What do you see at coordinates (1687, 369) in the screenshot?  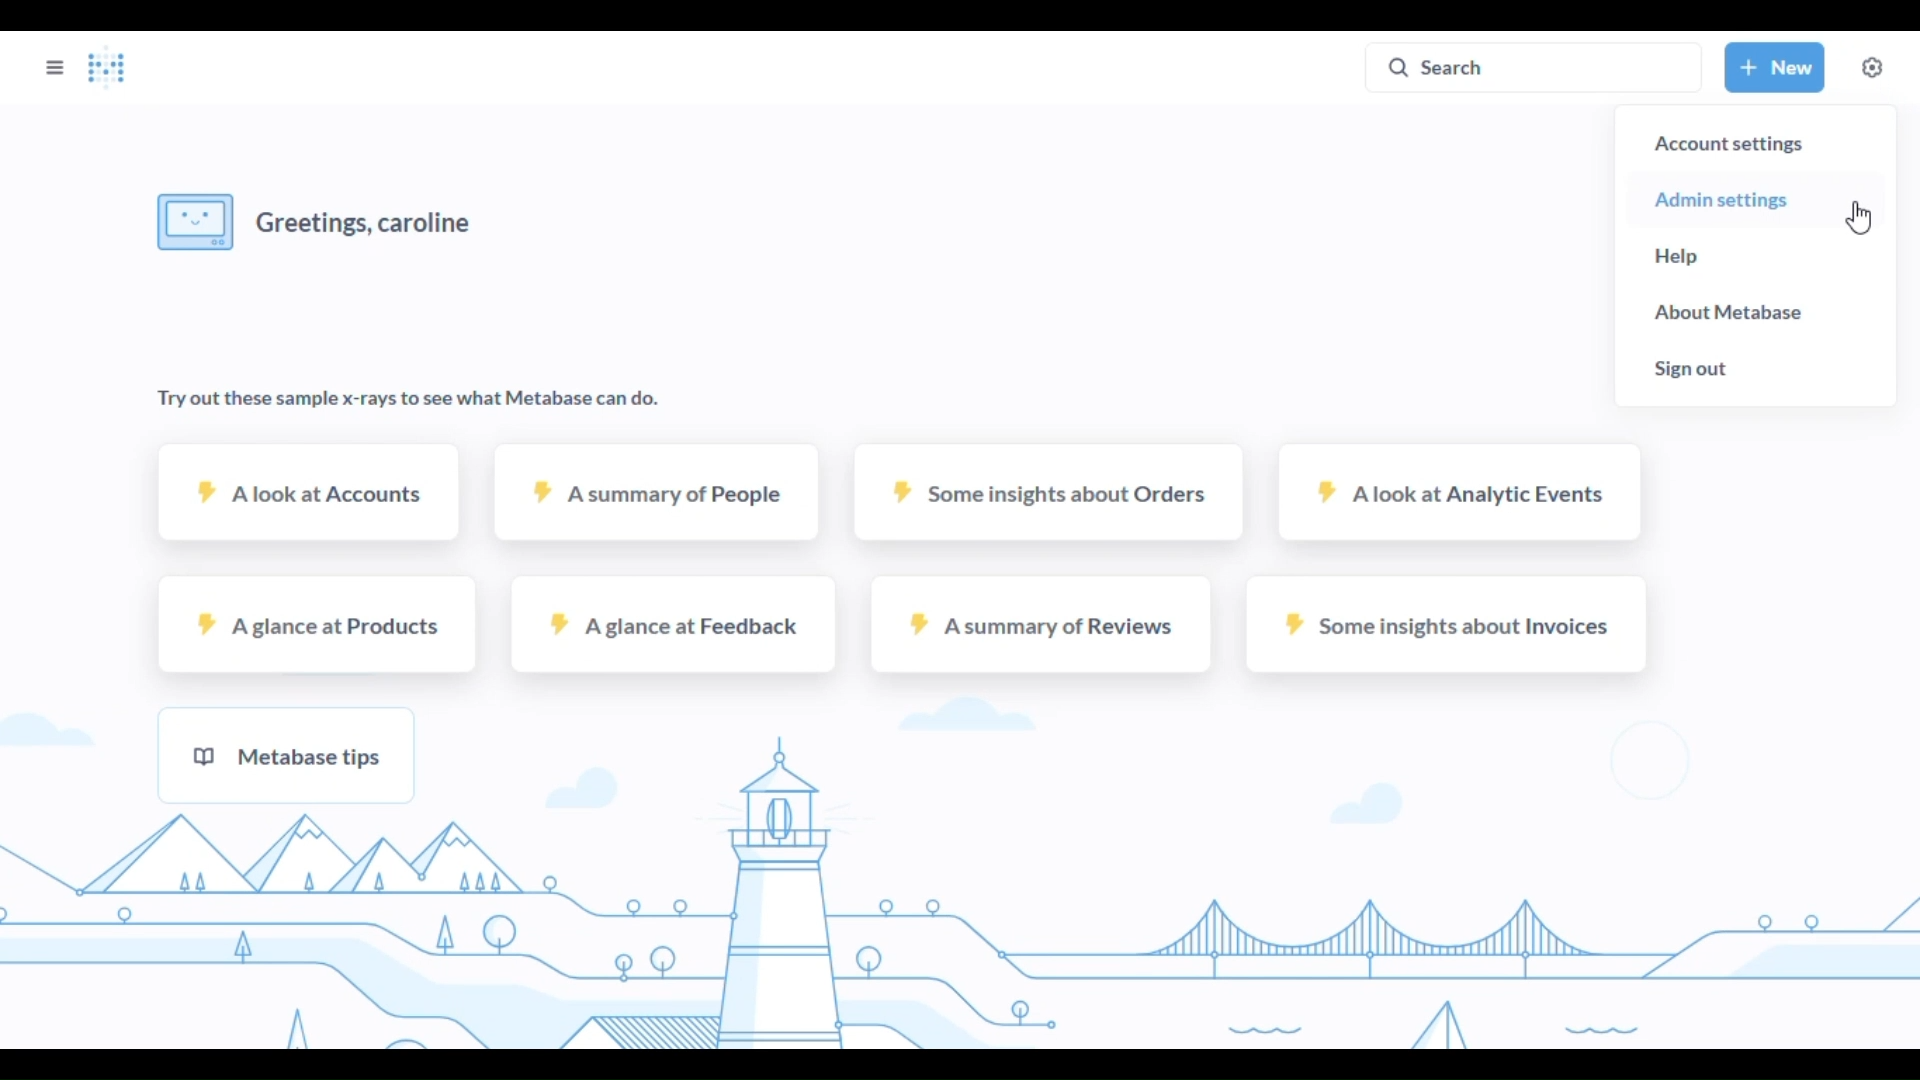 I see `sign out` at bounding box center [1687, 369].